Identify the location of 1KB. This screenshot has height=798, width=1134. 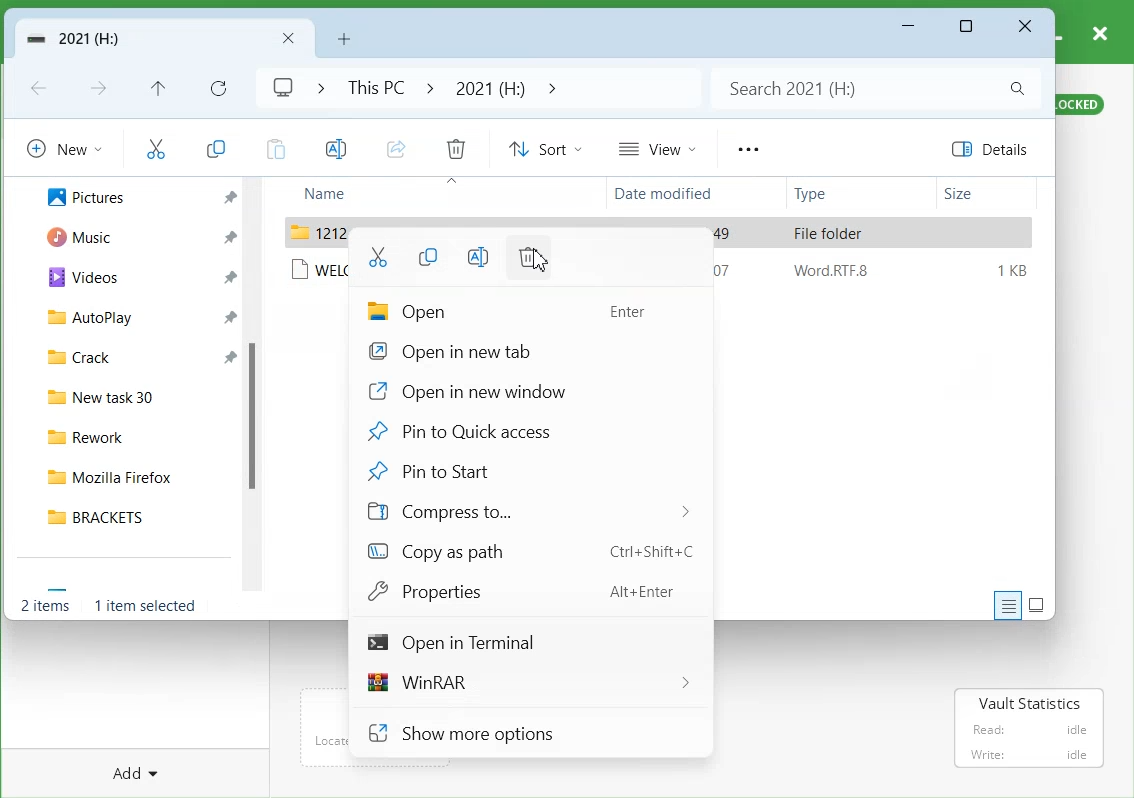
(1011, 268).